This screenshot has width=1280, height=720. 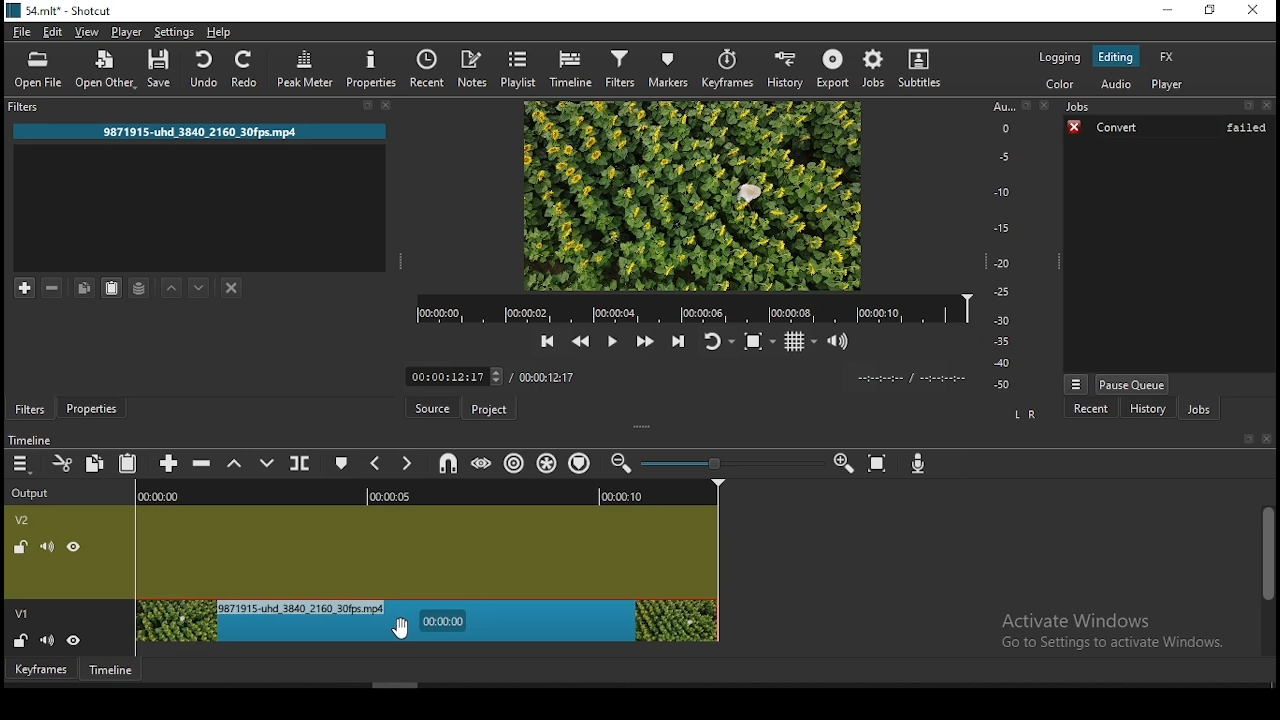 What do you see at coordinates (718, 343) in the screenshot?
I see `toggle player looping` at bounding box center [718, 343].